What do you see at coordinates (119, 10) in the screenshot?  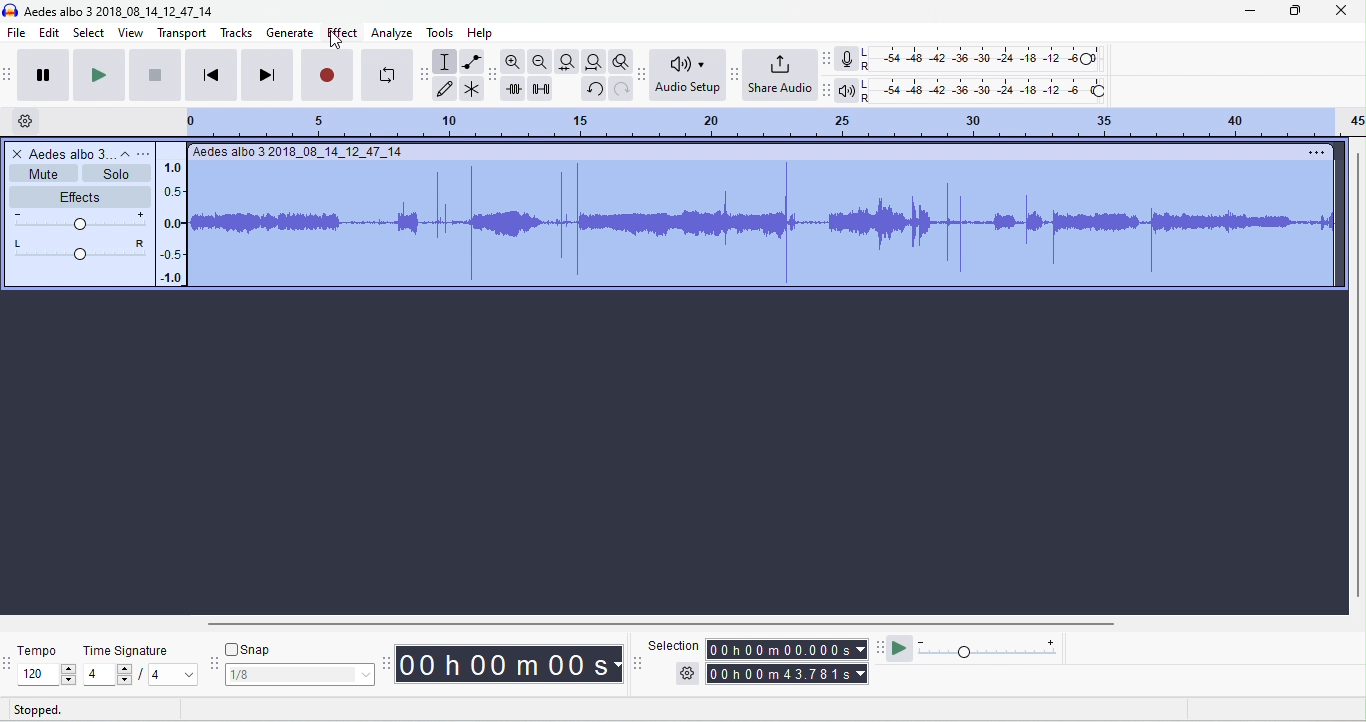 I see `title` at bounding box center [119, 10].